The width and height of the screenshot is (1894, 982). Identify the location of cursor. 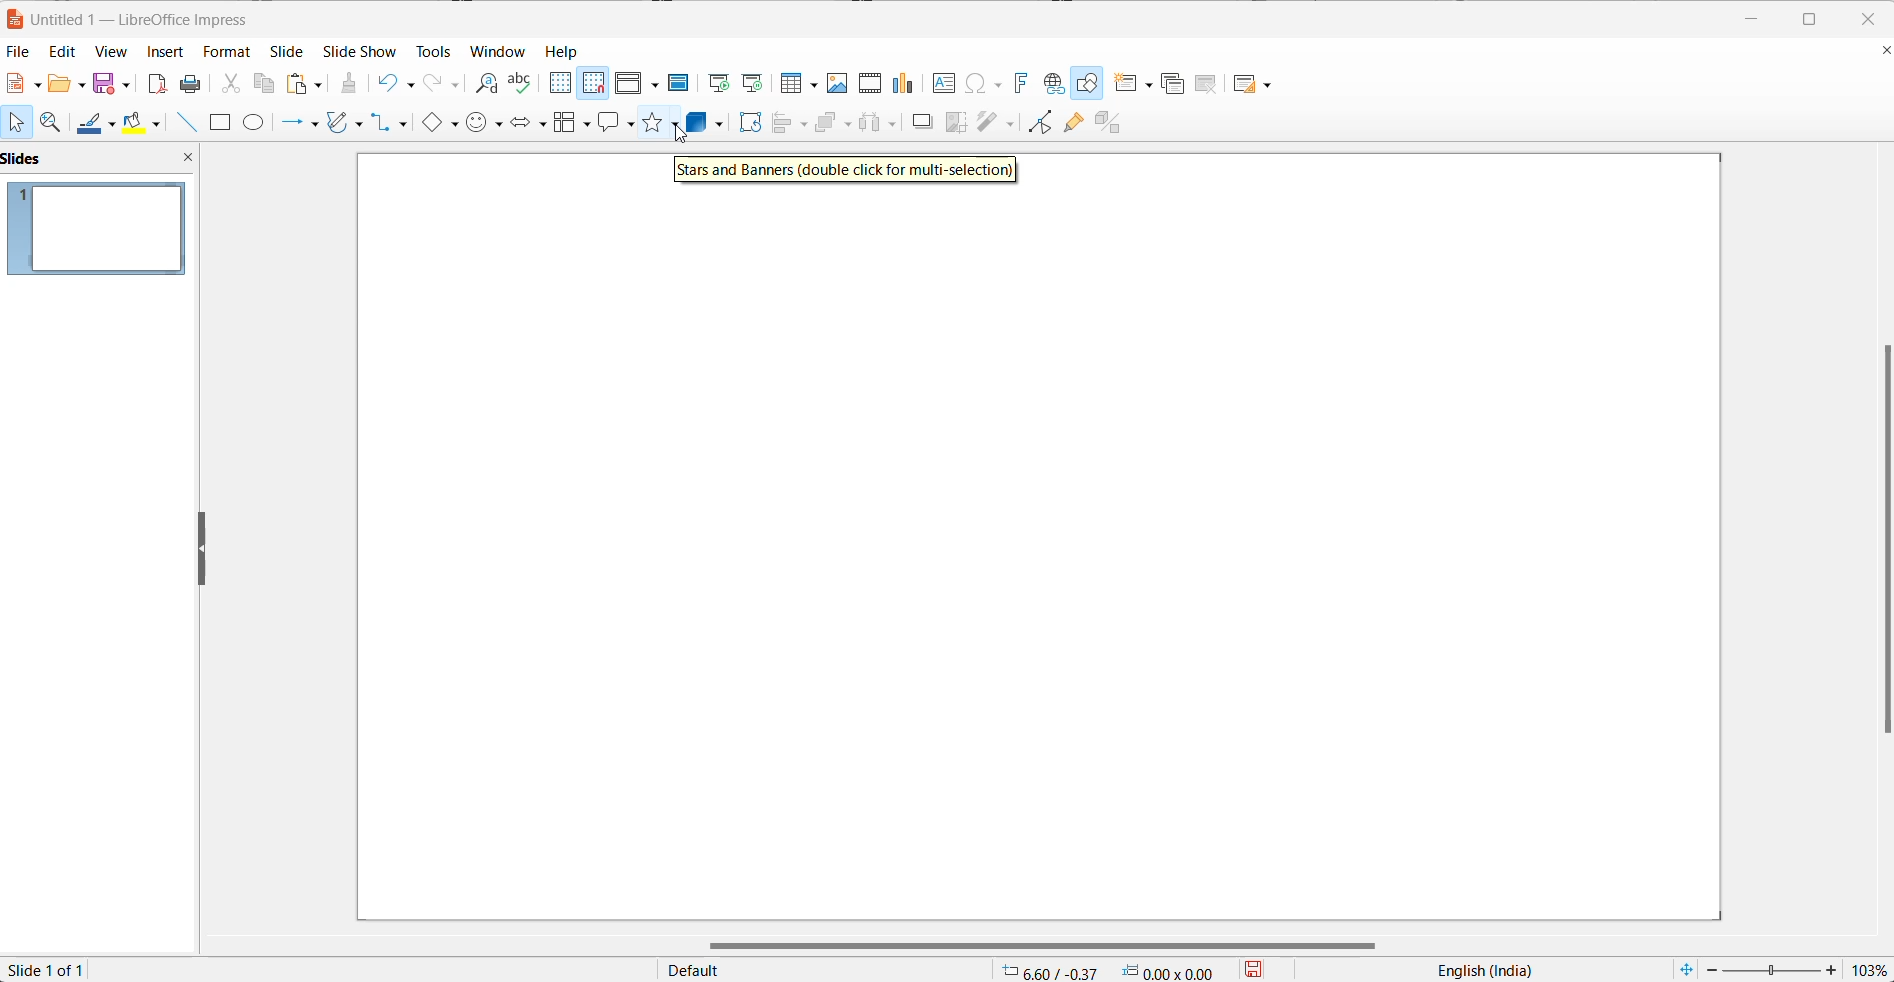
(674, 135).